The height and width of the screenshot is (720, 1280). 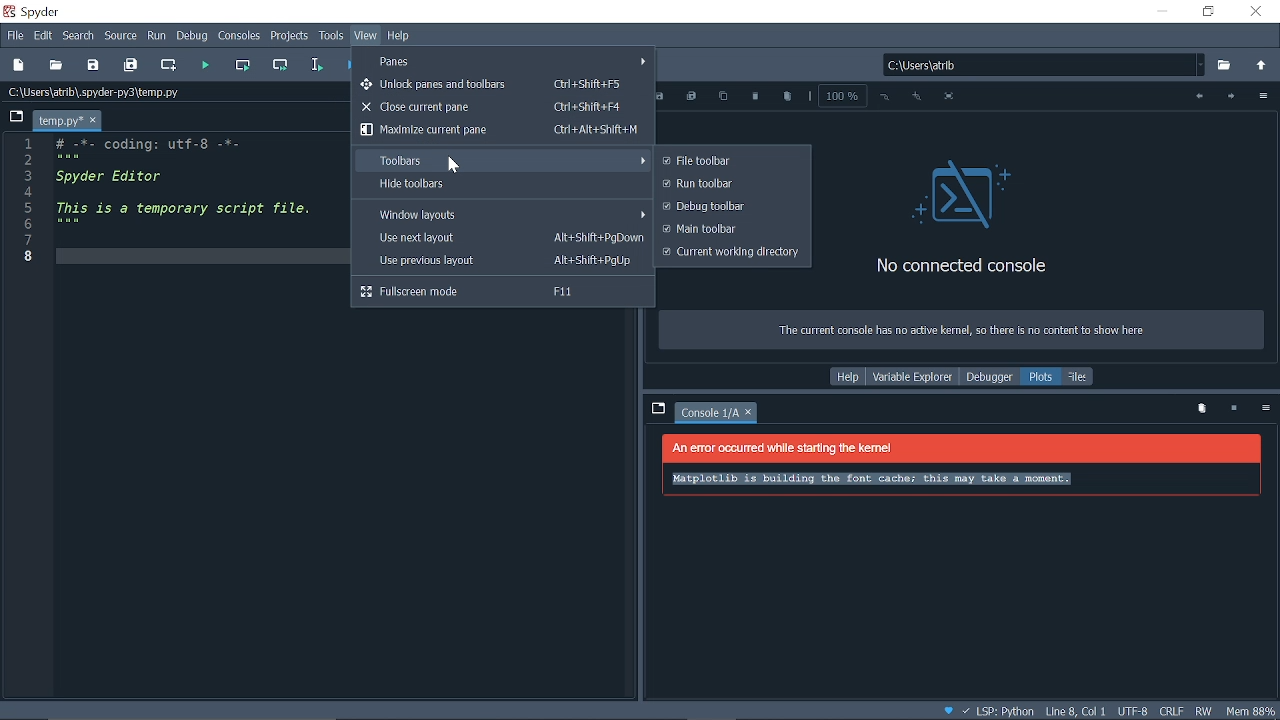 I want to click on Locations options, so click(x=1202, y=65).